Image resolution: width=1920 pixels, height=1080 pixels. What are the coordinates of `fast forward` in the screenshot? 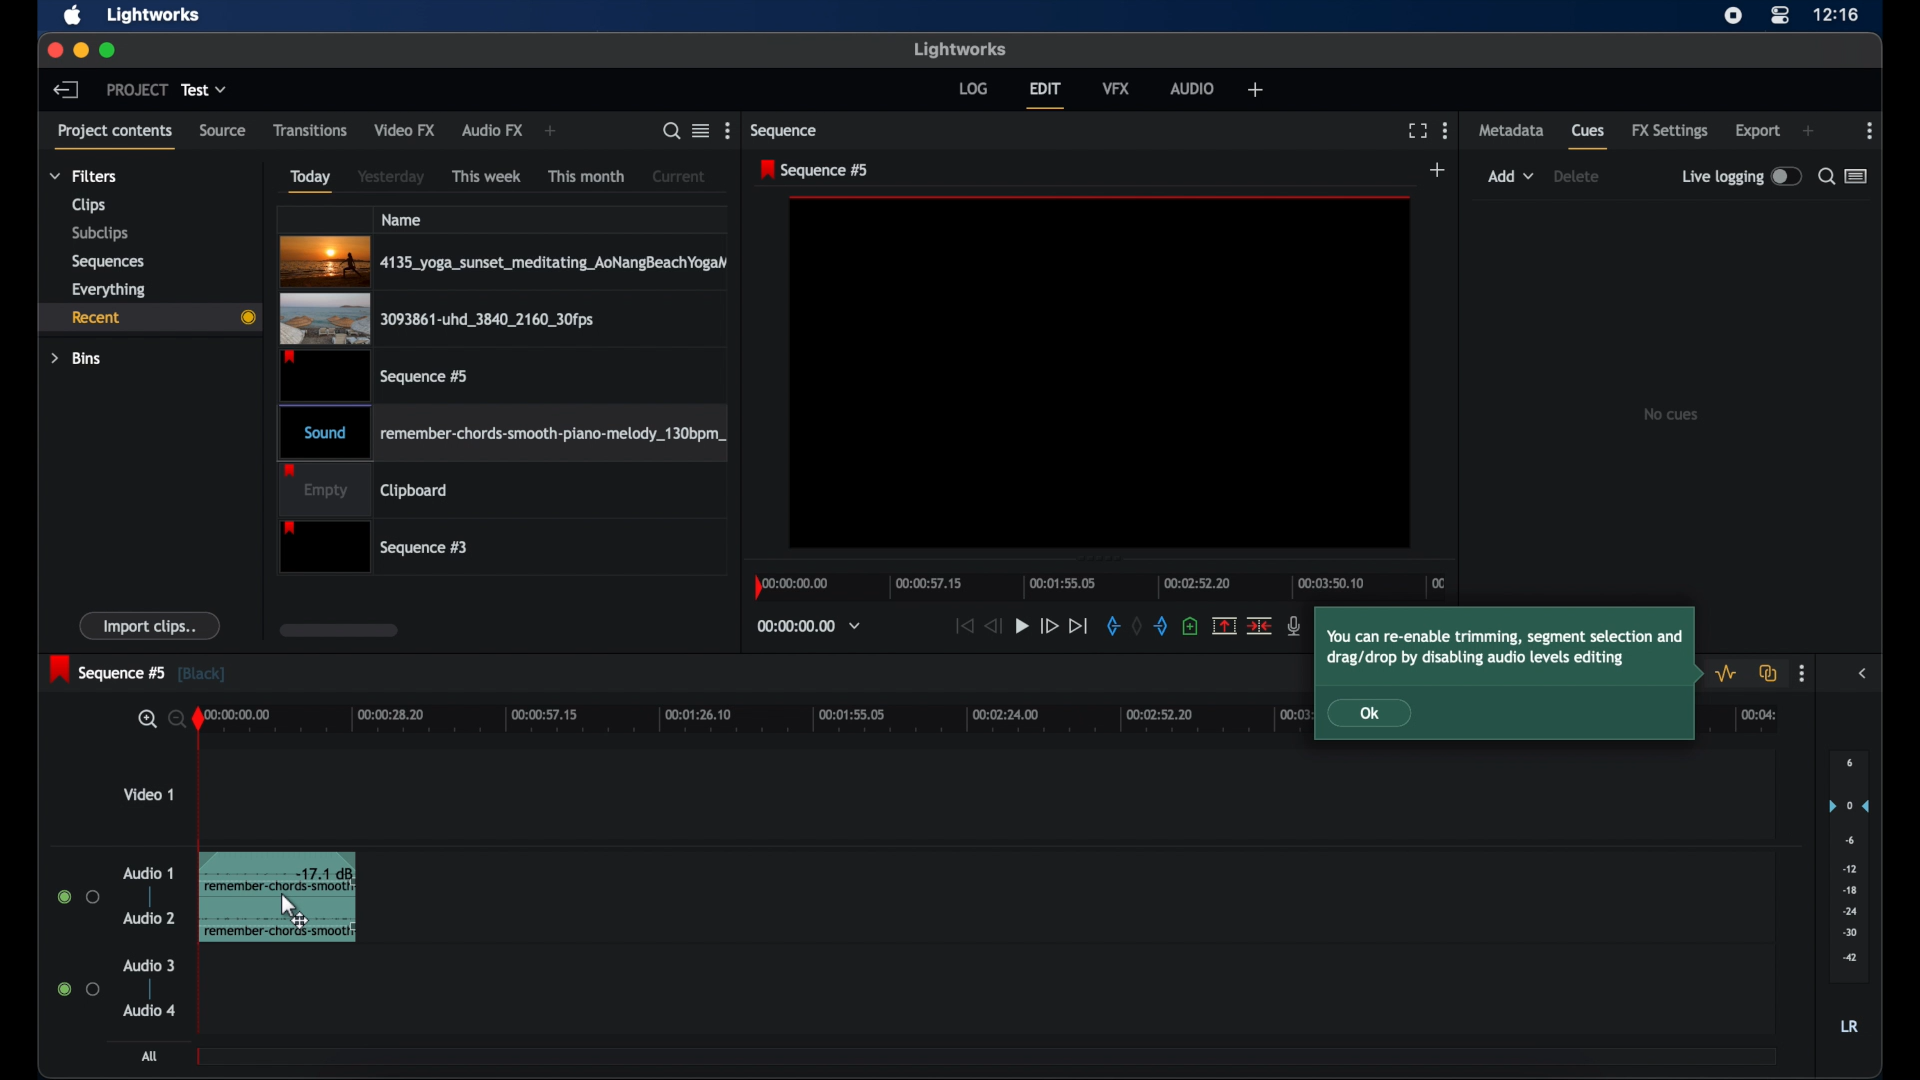 It's located at (1049, 627).